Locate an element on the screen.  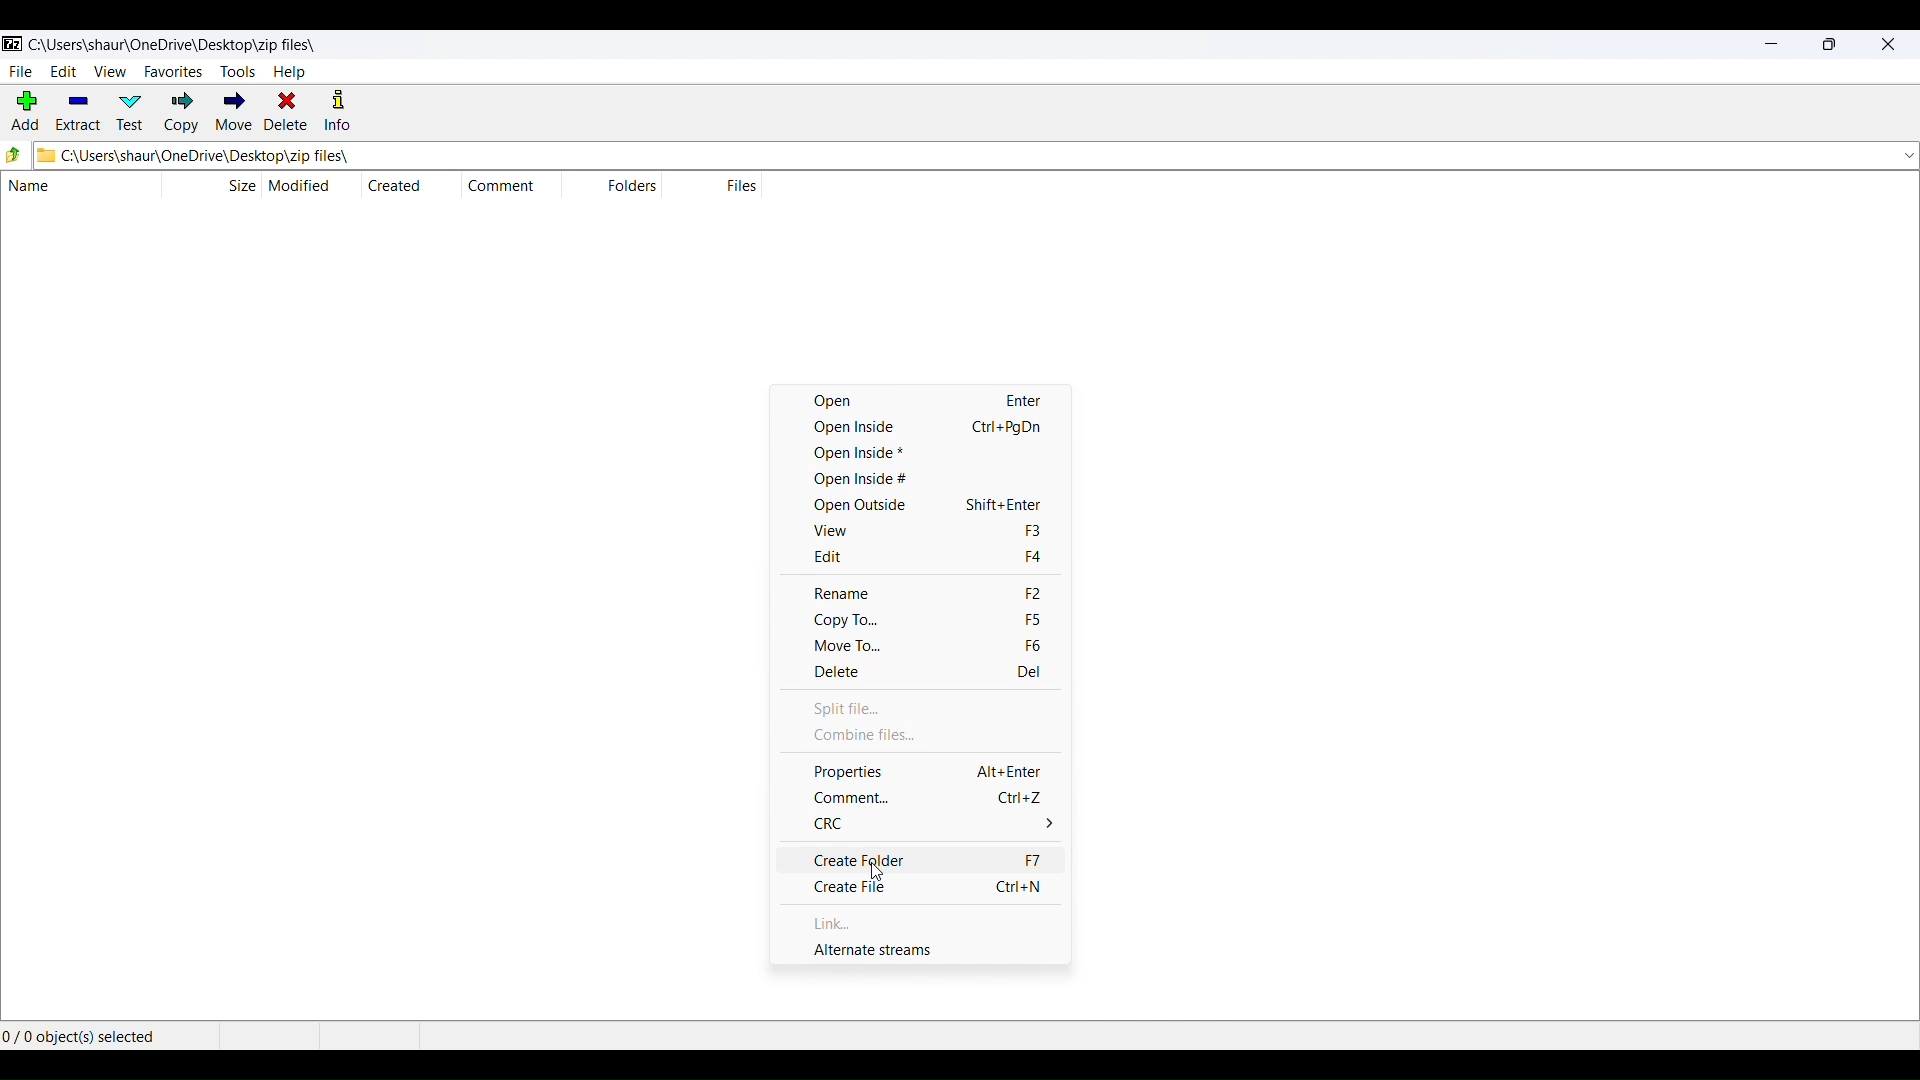
OPEN INSIDE is located at coordinates (931, 426).